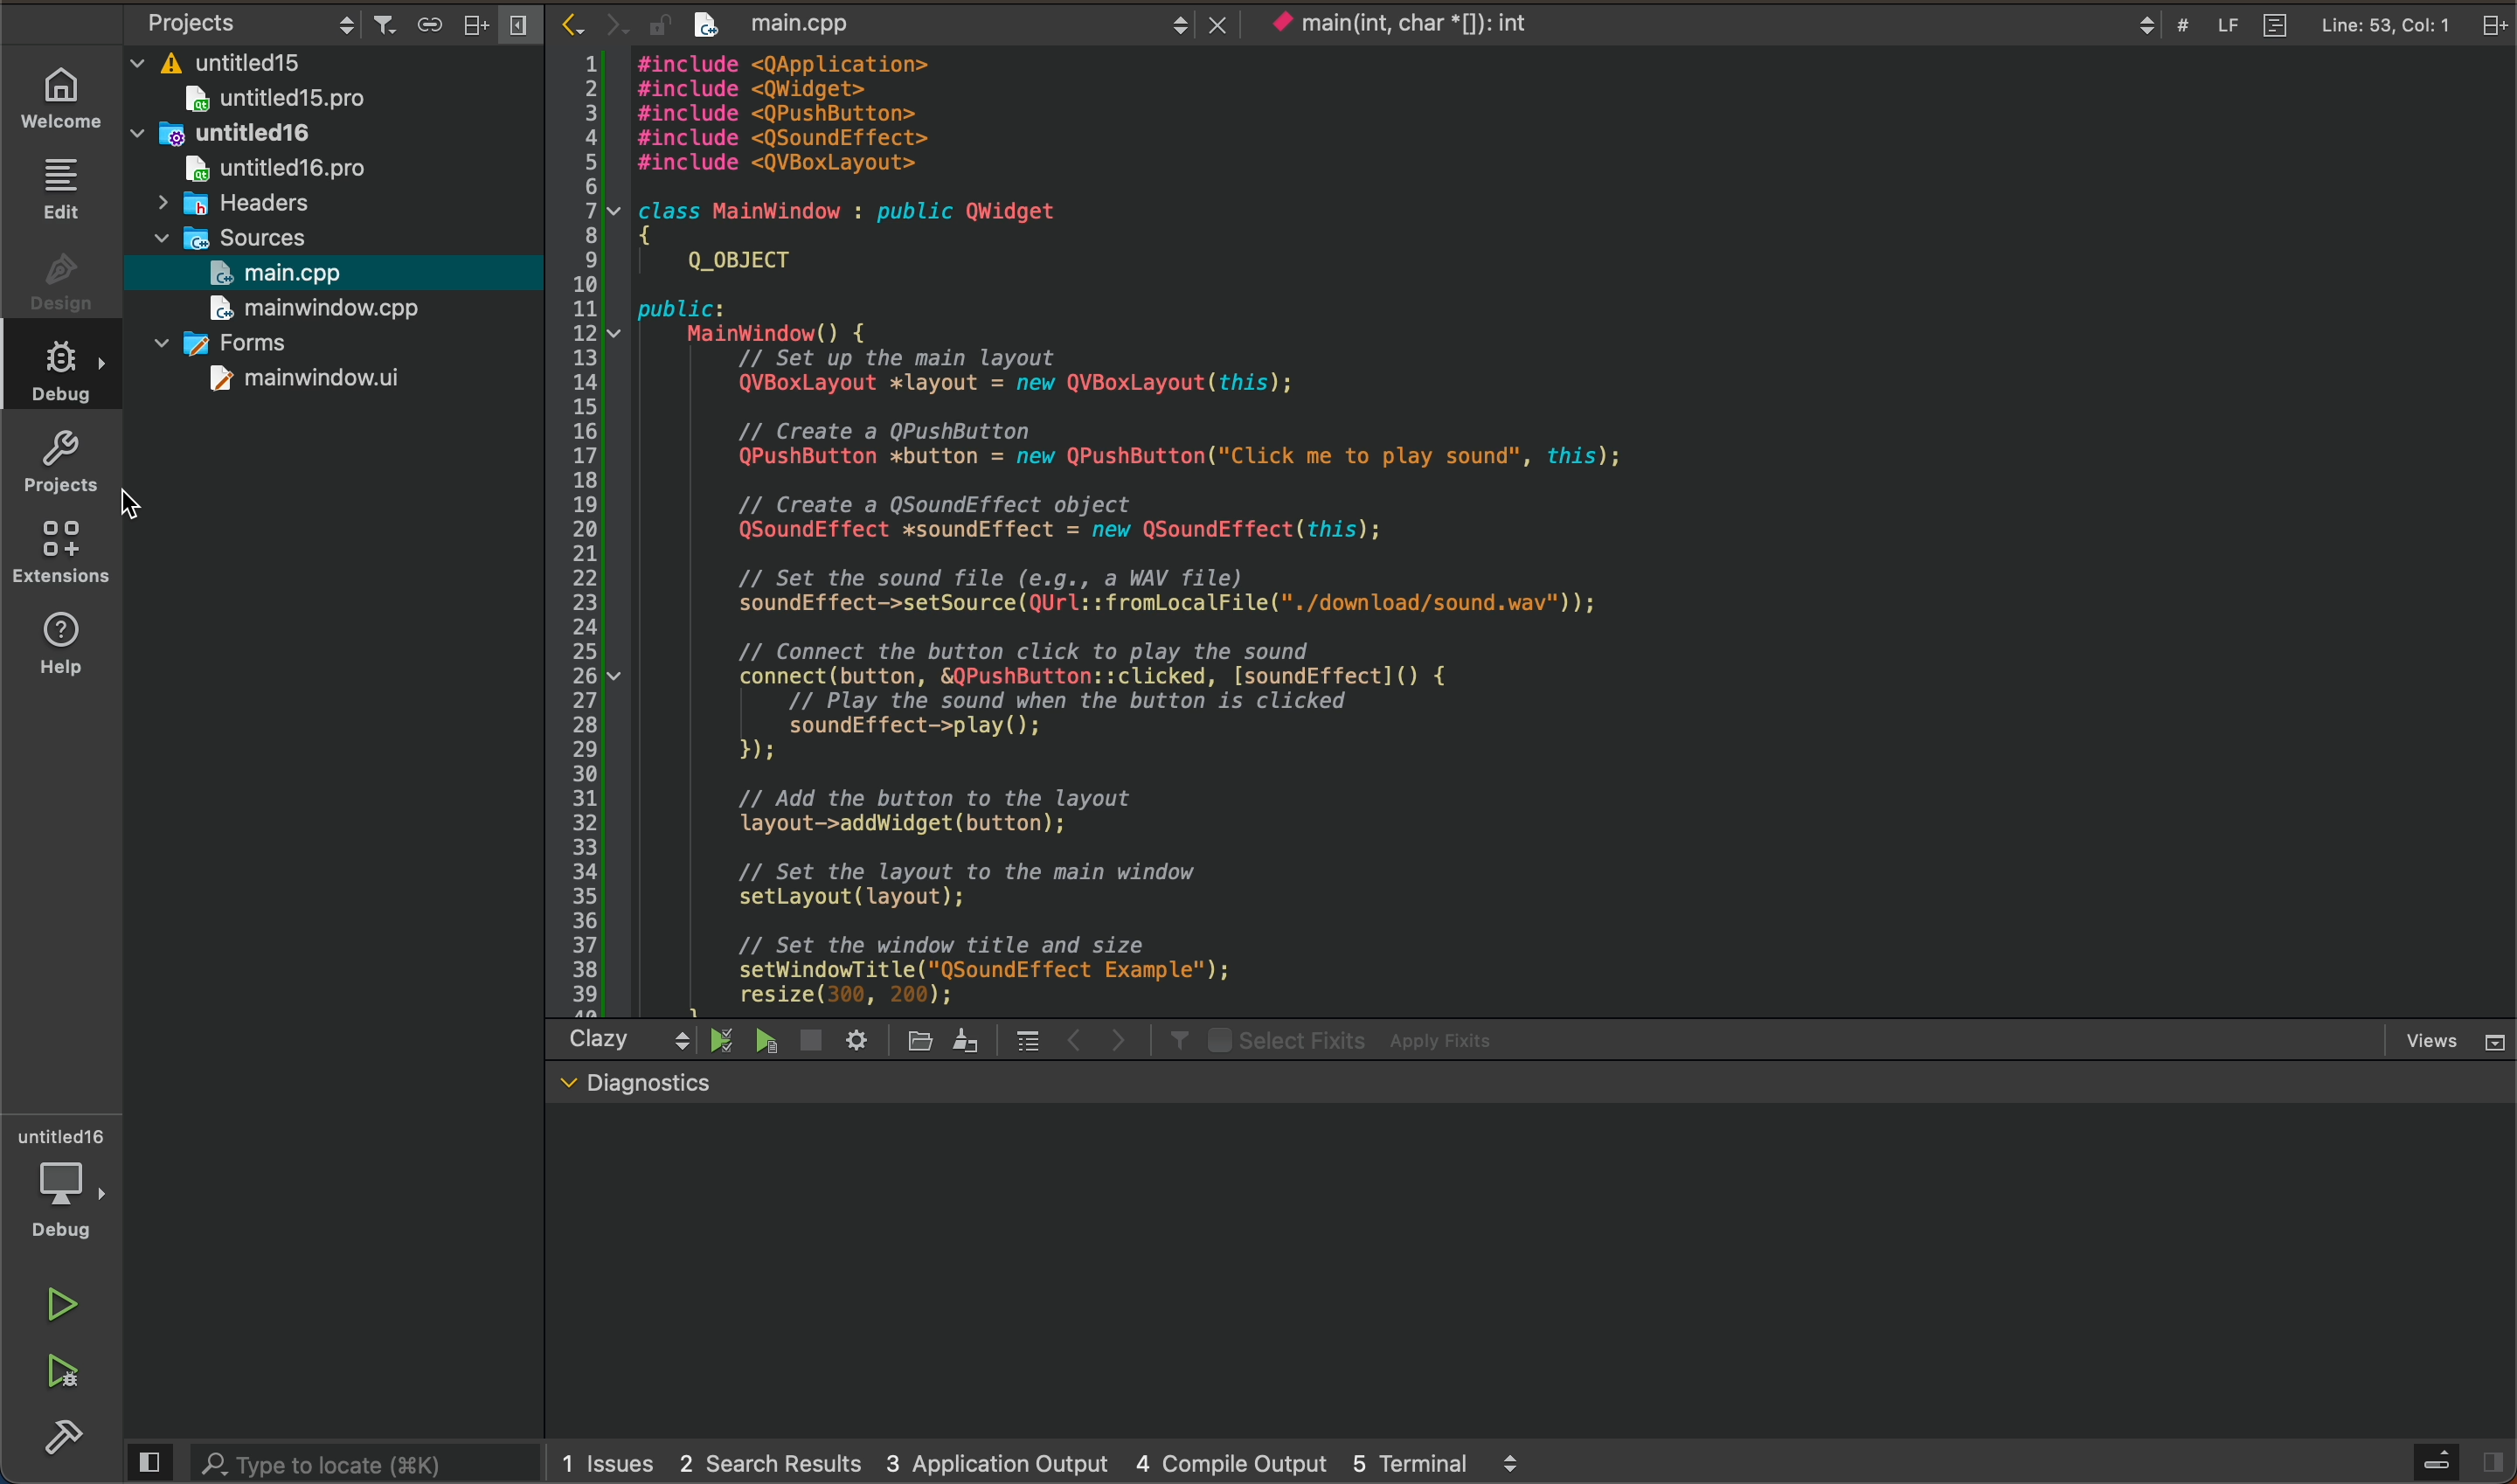 The image size is (2517, 1484). I want to click on folder, so click(908, 1042).